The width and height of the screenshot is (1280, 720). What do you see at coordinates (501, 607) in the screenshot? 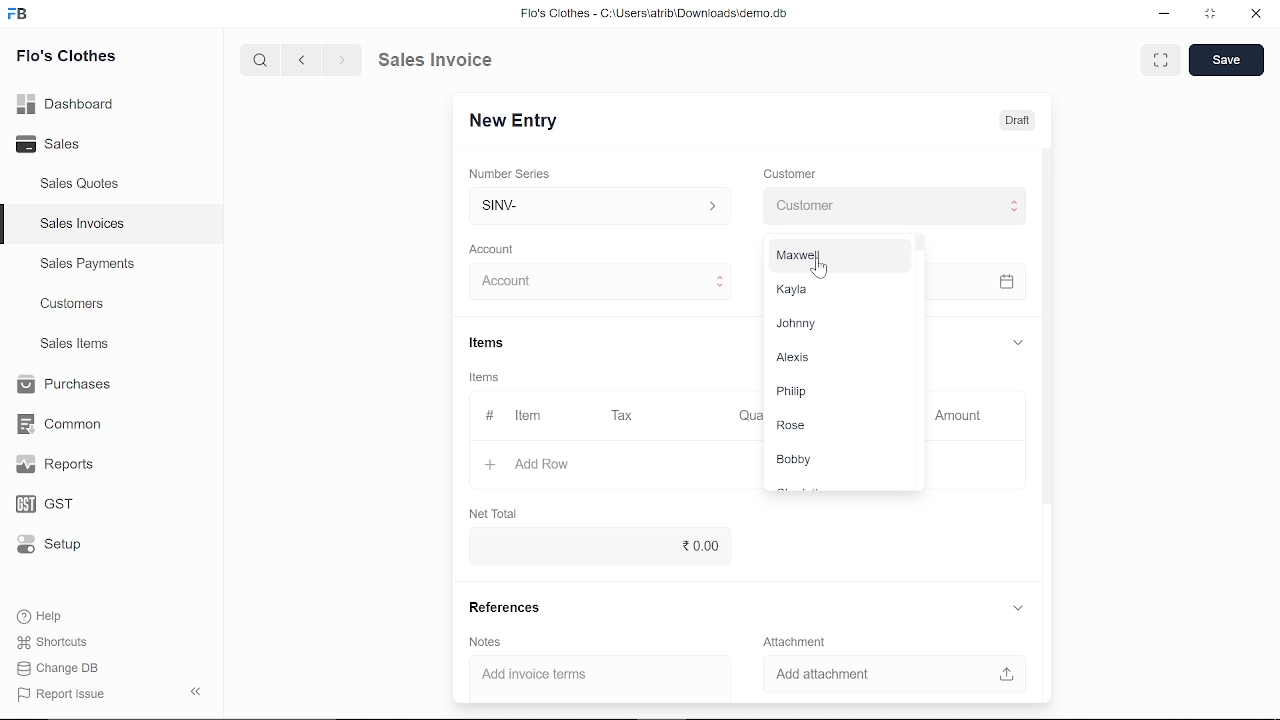
I see `References` at bounding box center [501, 607].